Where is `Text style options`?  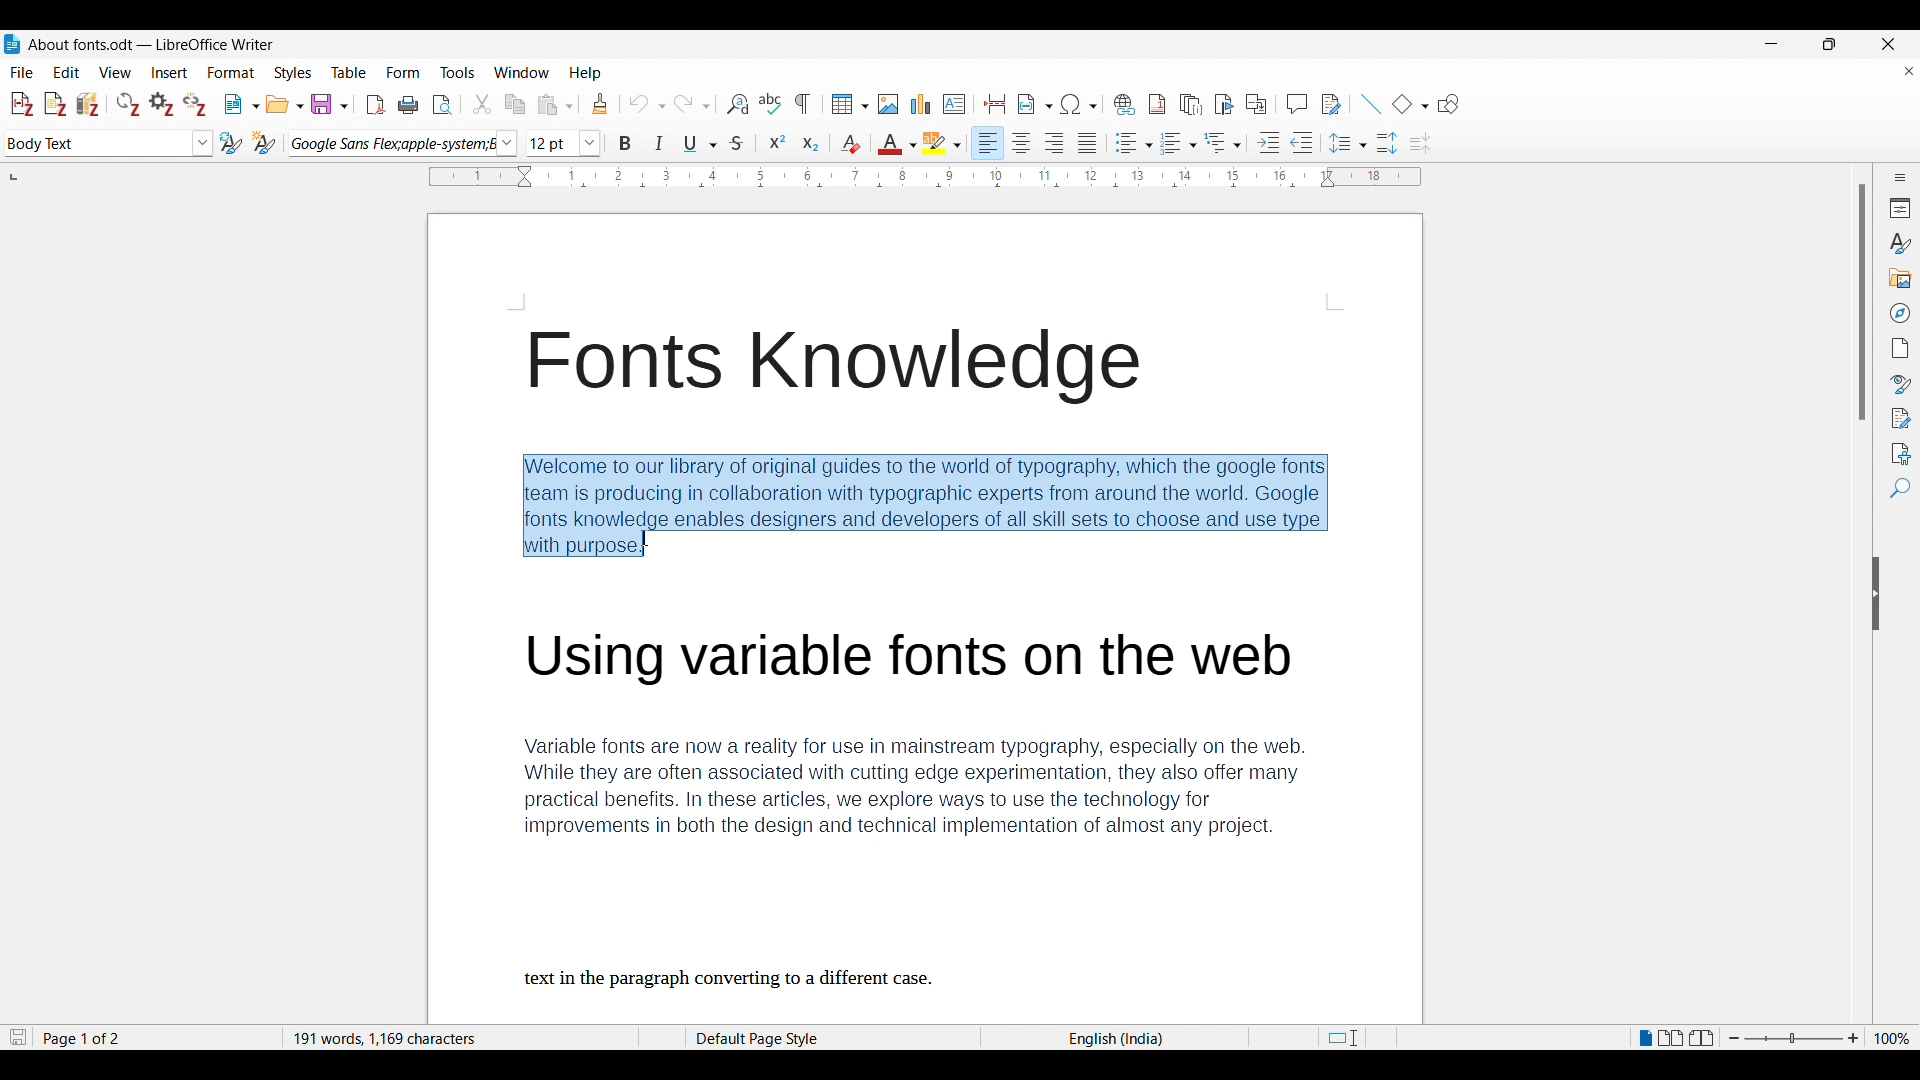 Text style options is located at coordinates (109, 143).